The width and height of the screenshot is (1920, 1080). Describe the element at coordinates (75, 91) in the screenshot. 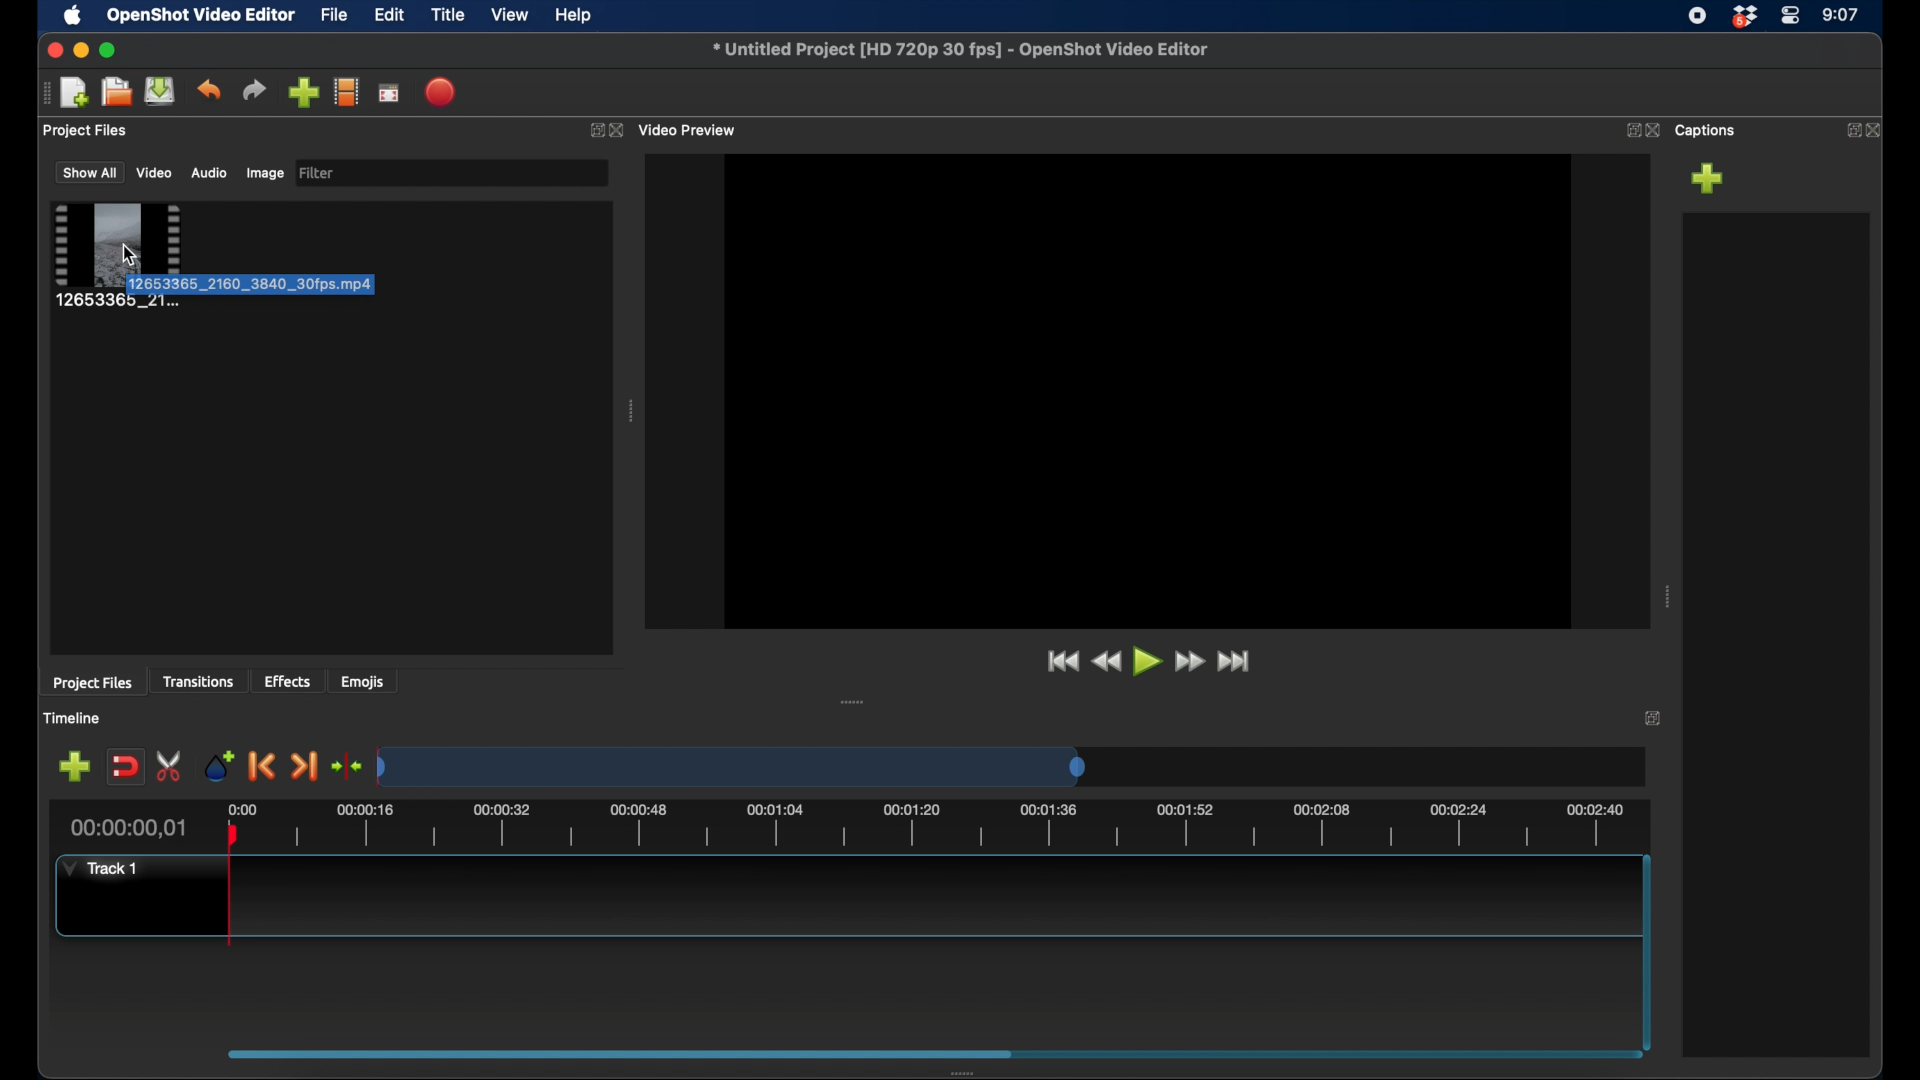

I see `new project` at that location.